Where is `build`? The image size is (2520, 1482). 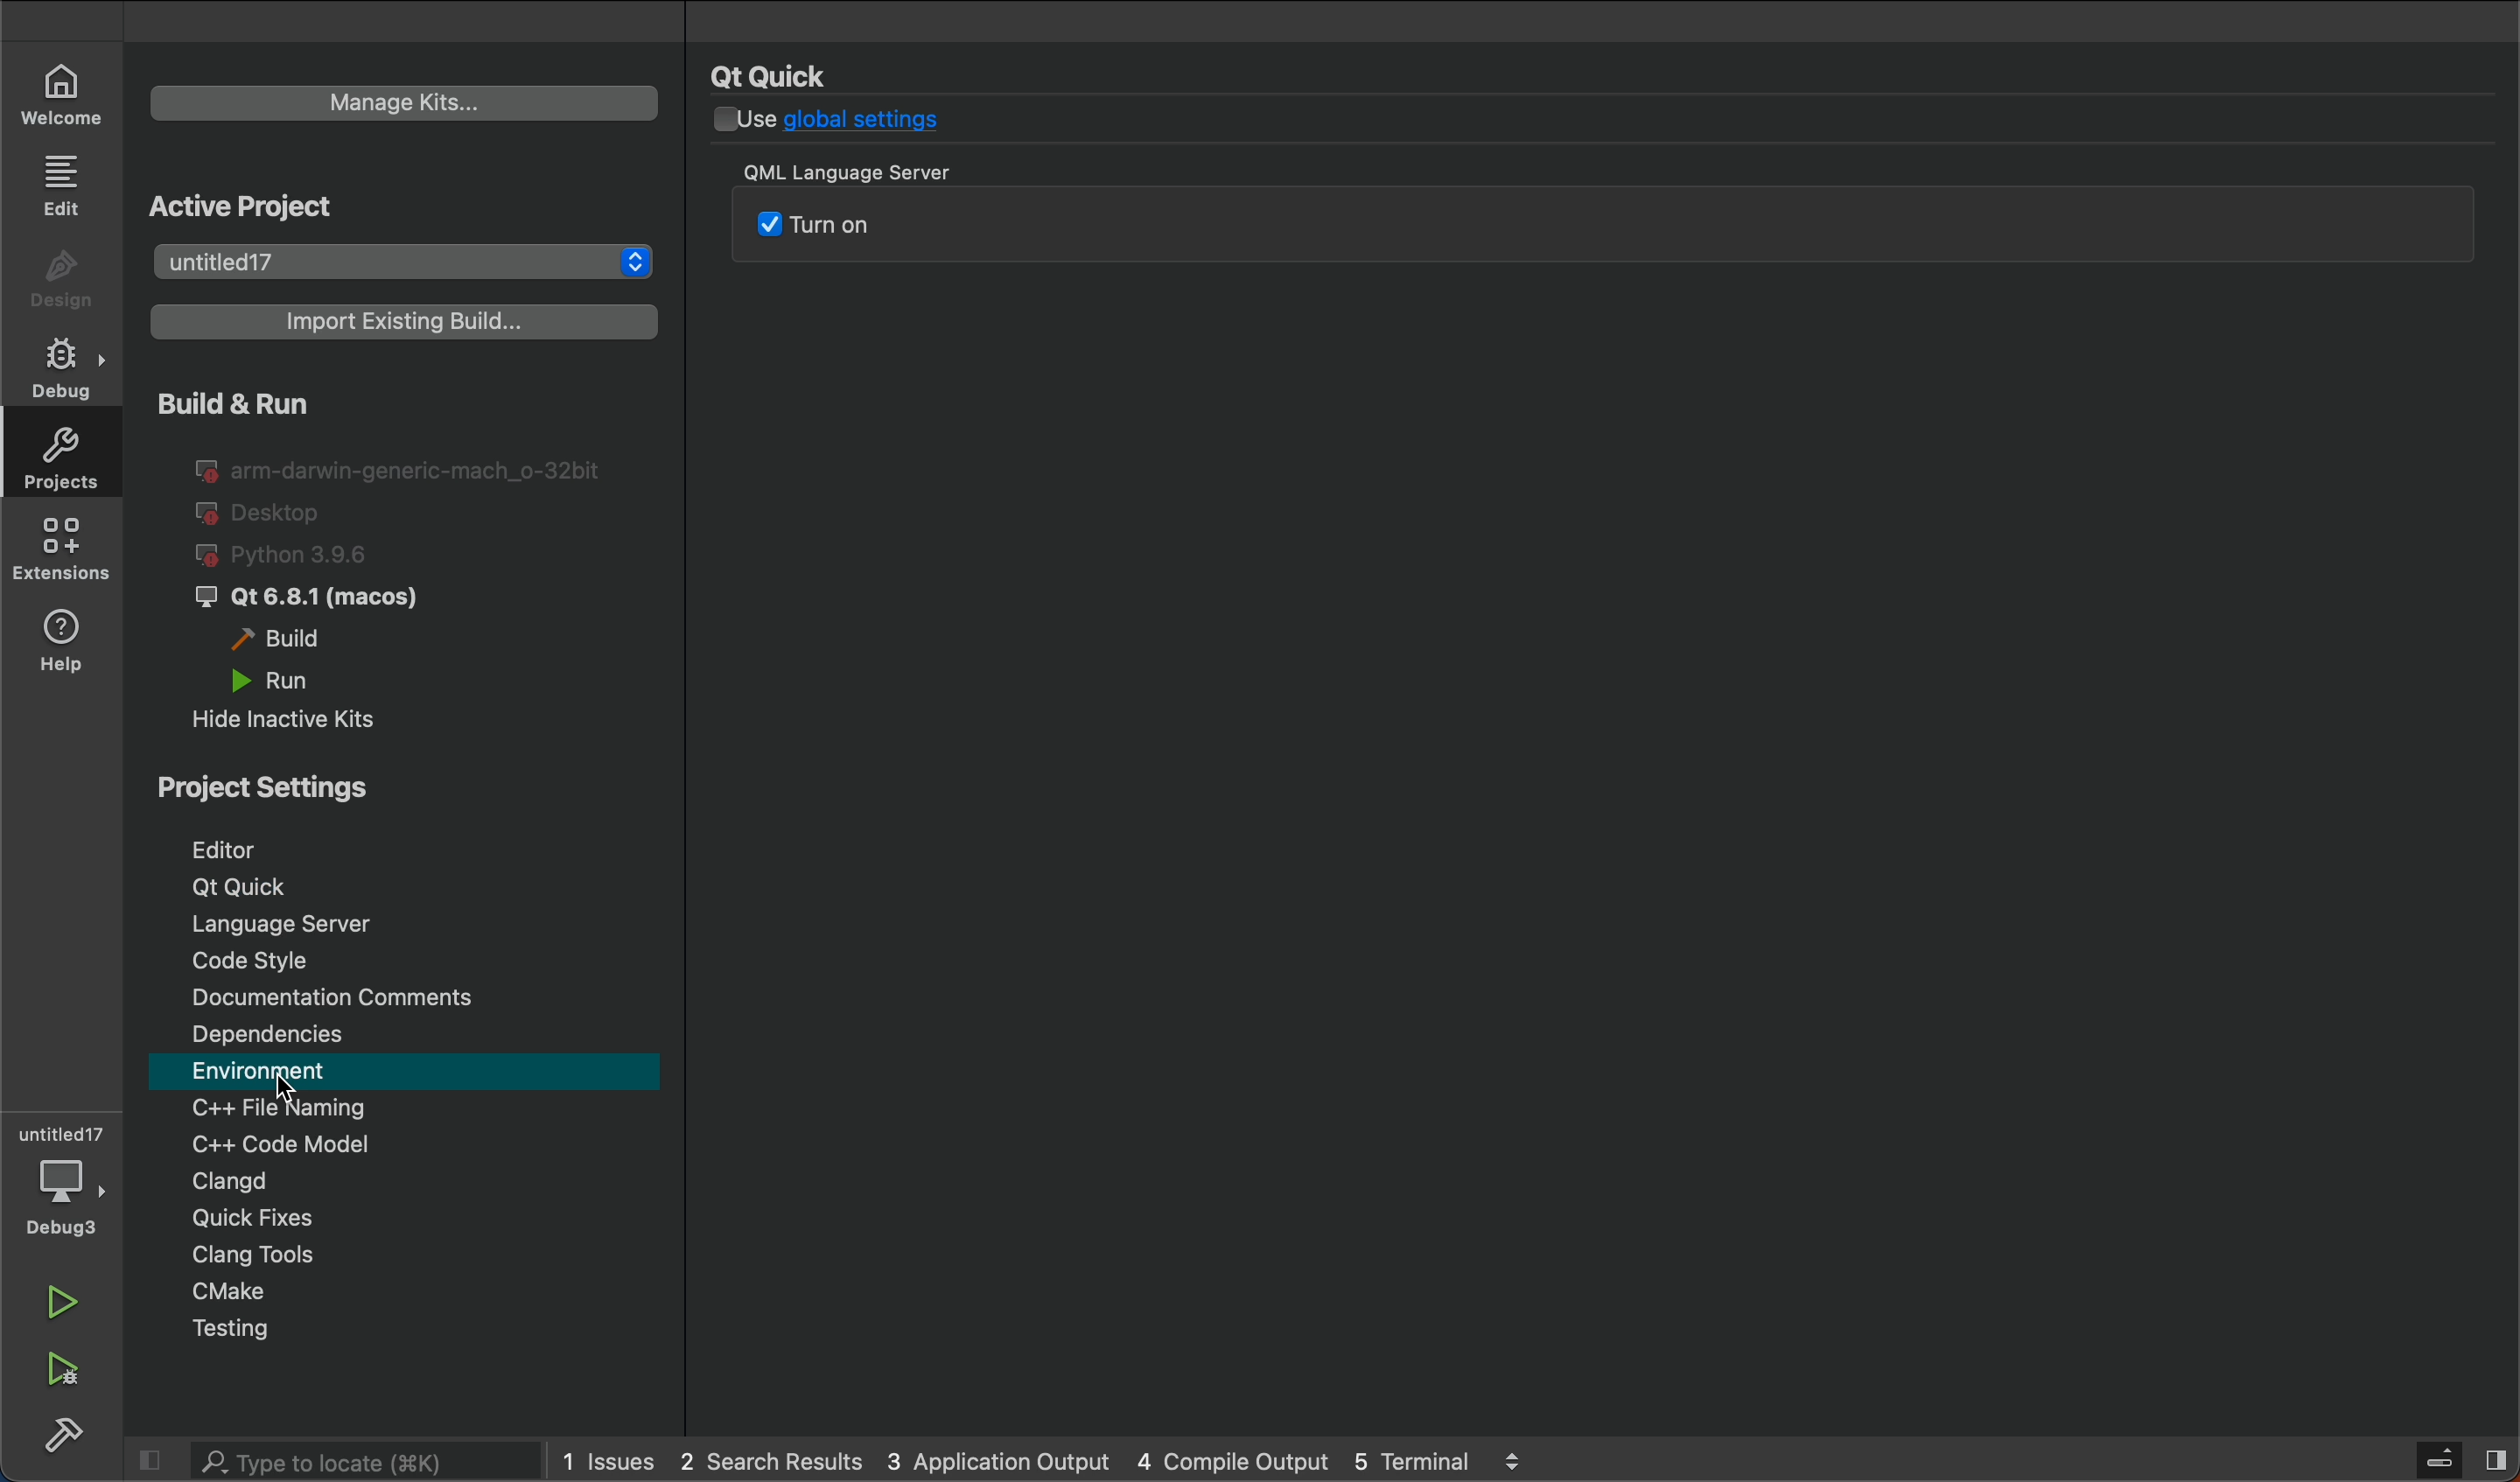
build is located at coordinates (292, 640).